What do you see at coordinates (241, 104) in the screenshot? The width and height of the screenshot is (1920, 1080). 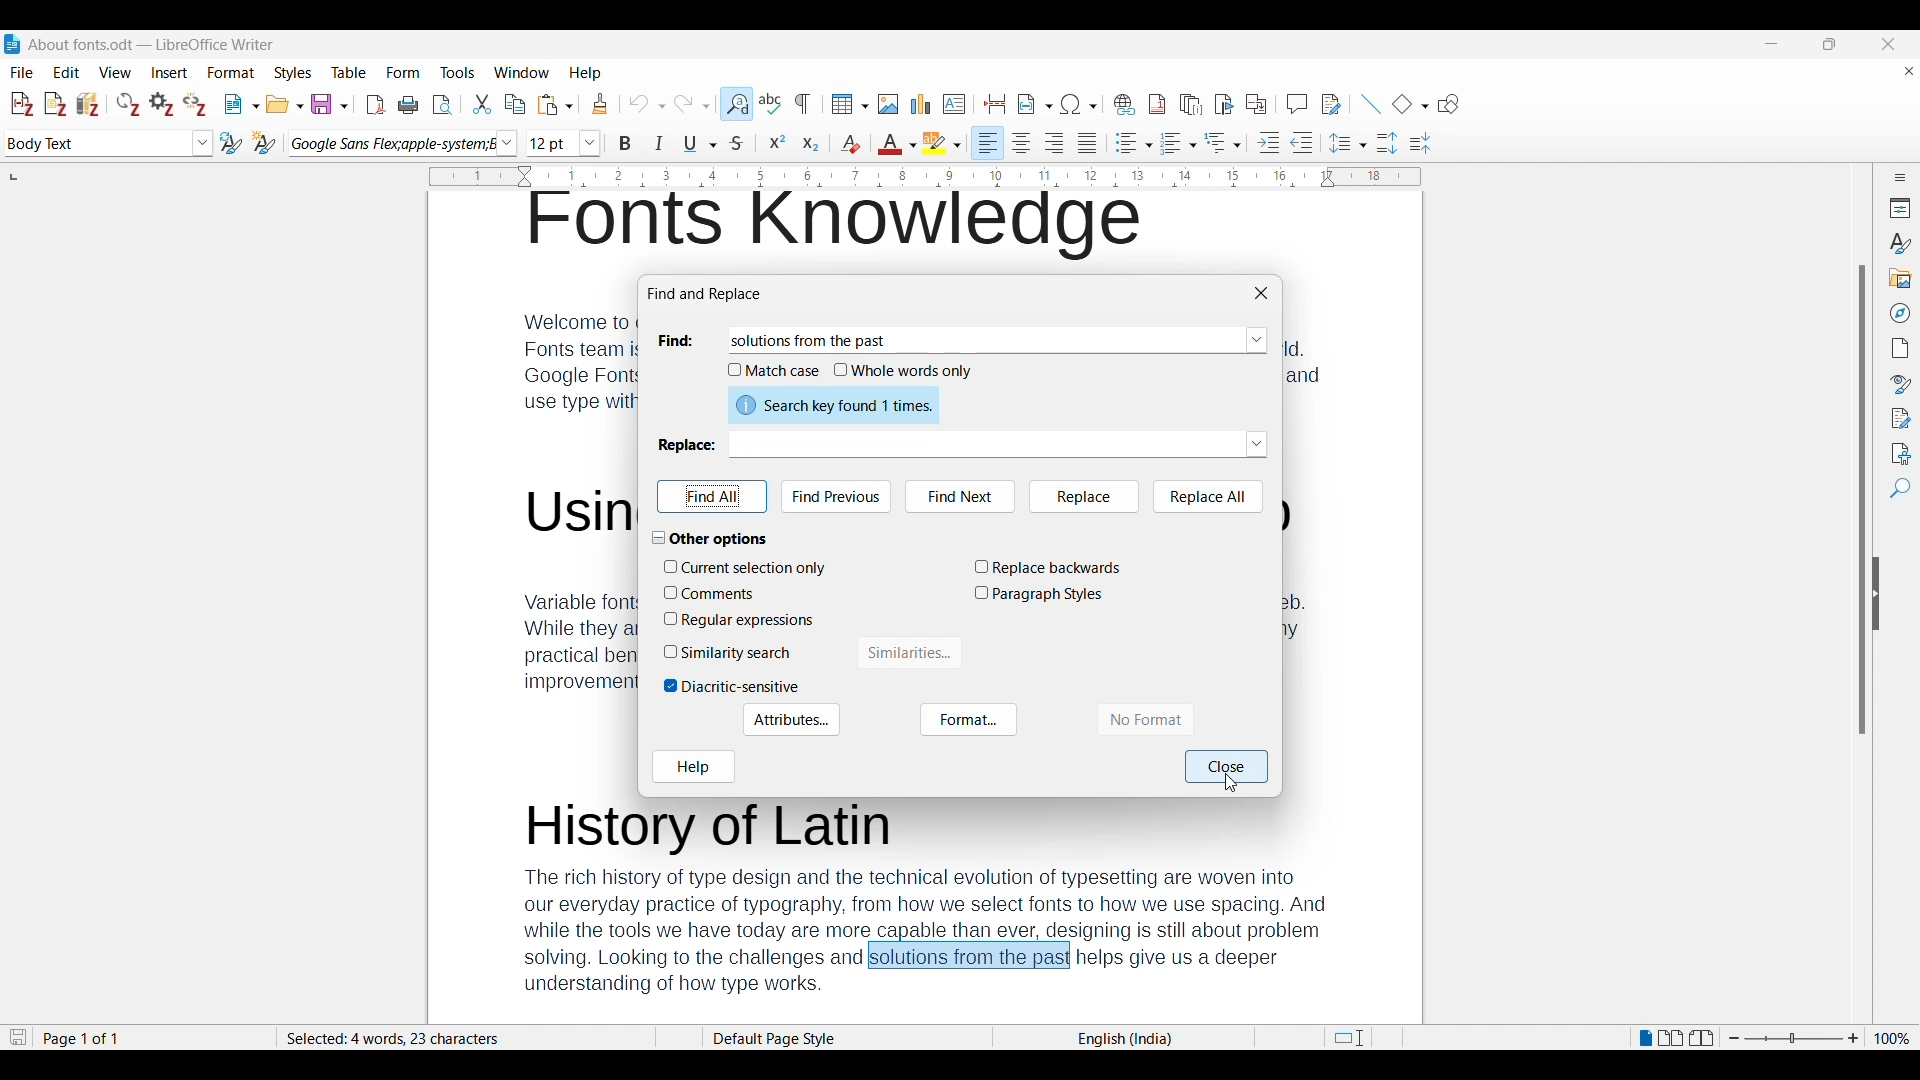 I see `New and New options` at bounding box center [241, 104].